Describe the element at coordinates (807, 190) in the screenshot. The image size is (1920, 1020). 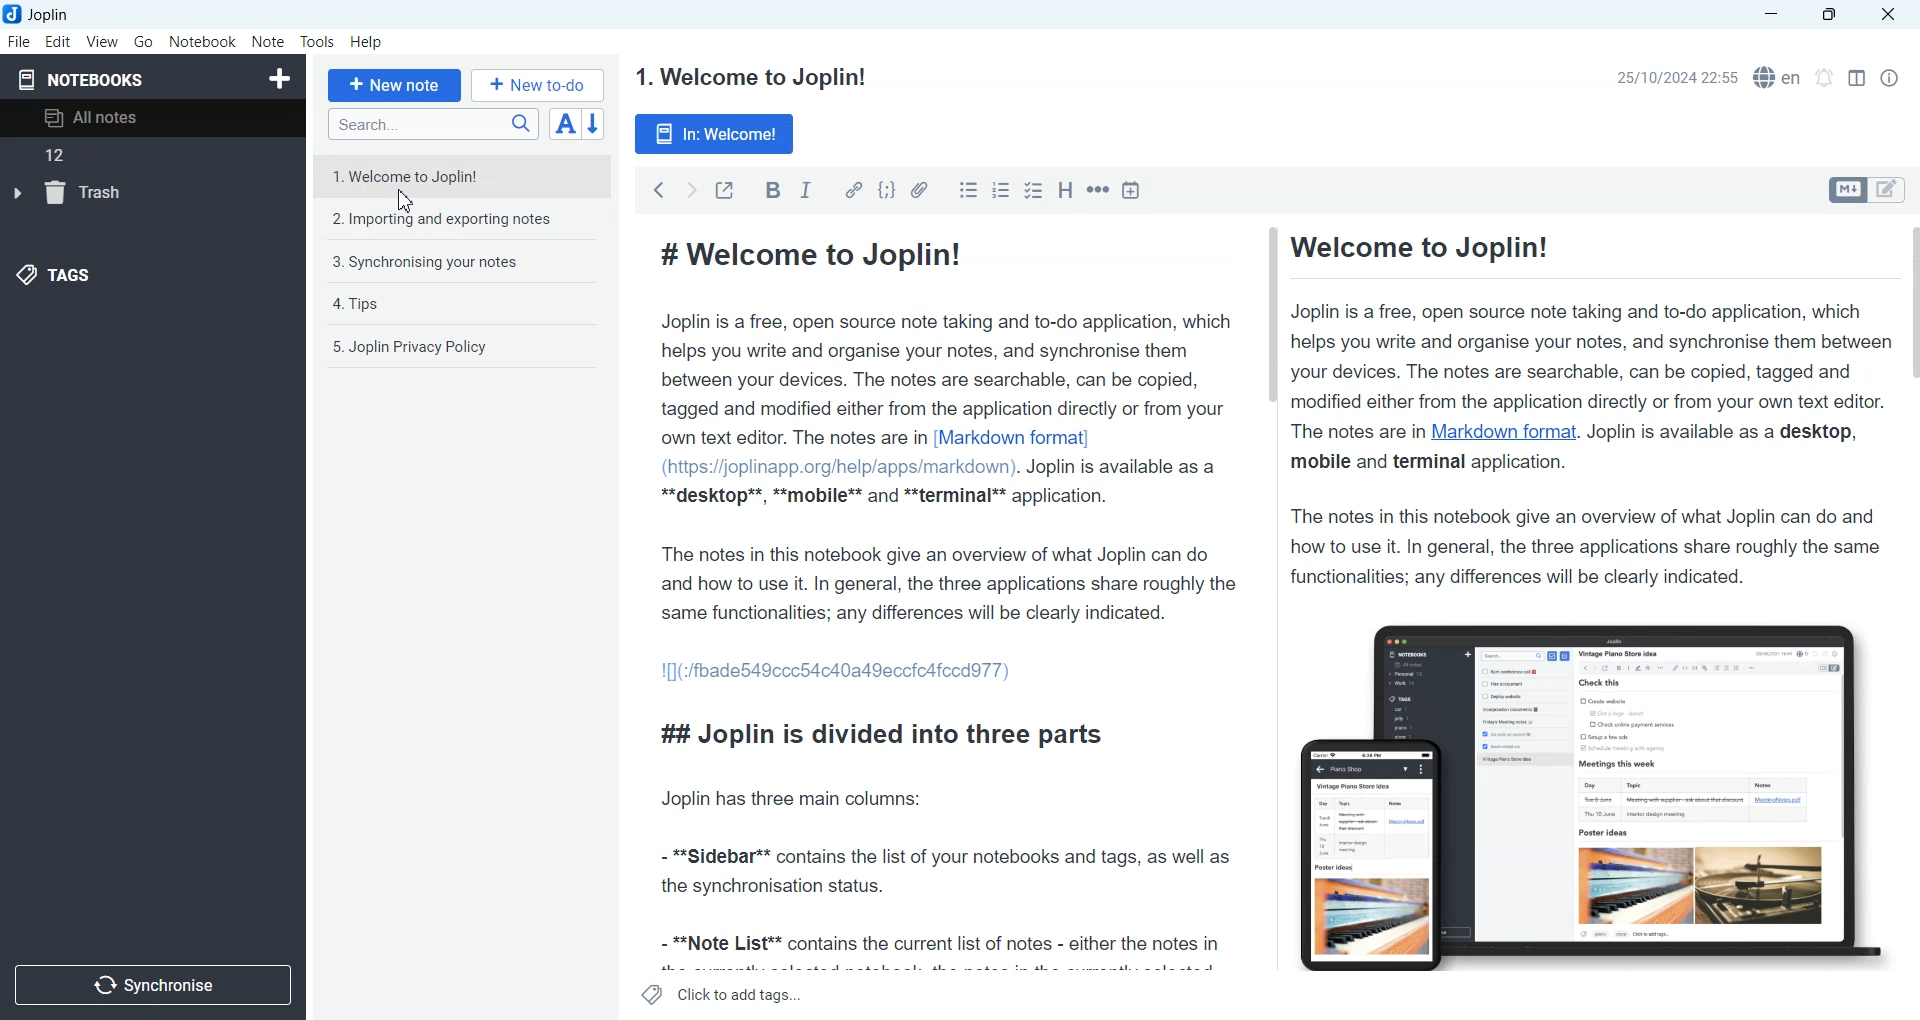
I see `Italic` at that location.